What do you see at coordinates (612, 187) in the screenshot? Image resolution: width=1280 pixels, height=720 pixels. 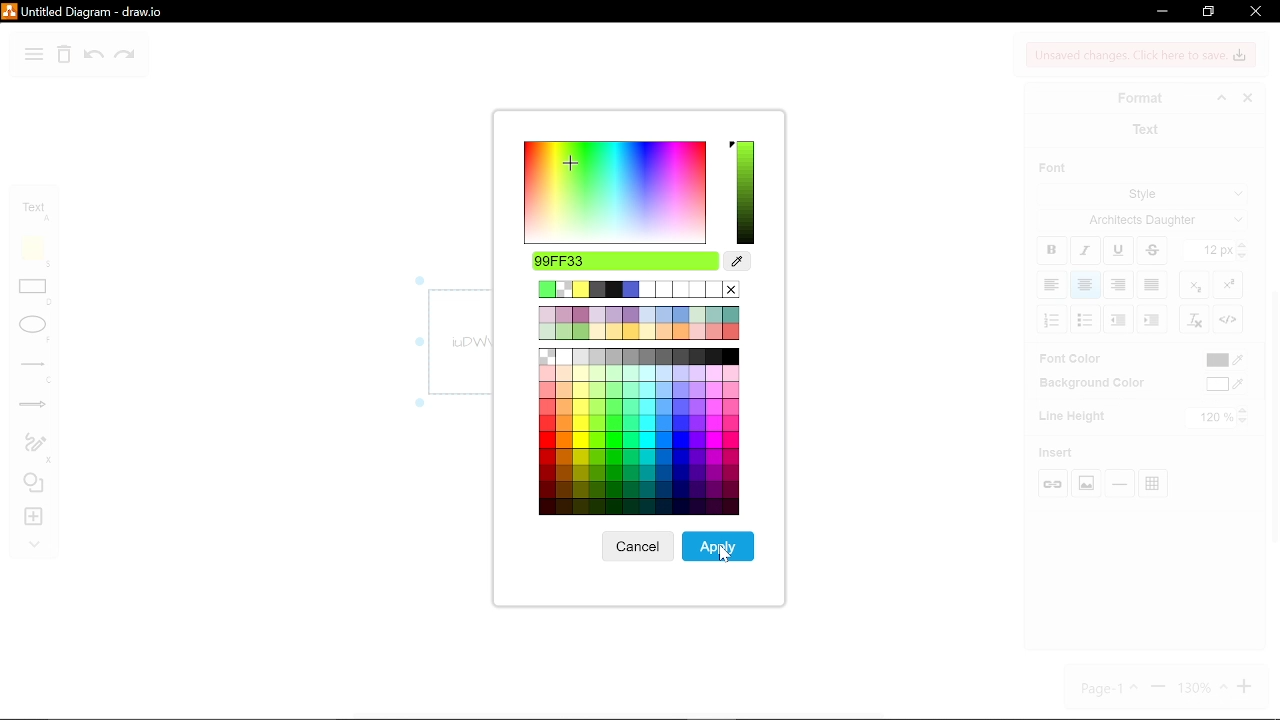 I see `color spectrum` at bounding box center [612, 187].